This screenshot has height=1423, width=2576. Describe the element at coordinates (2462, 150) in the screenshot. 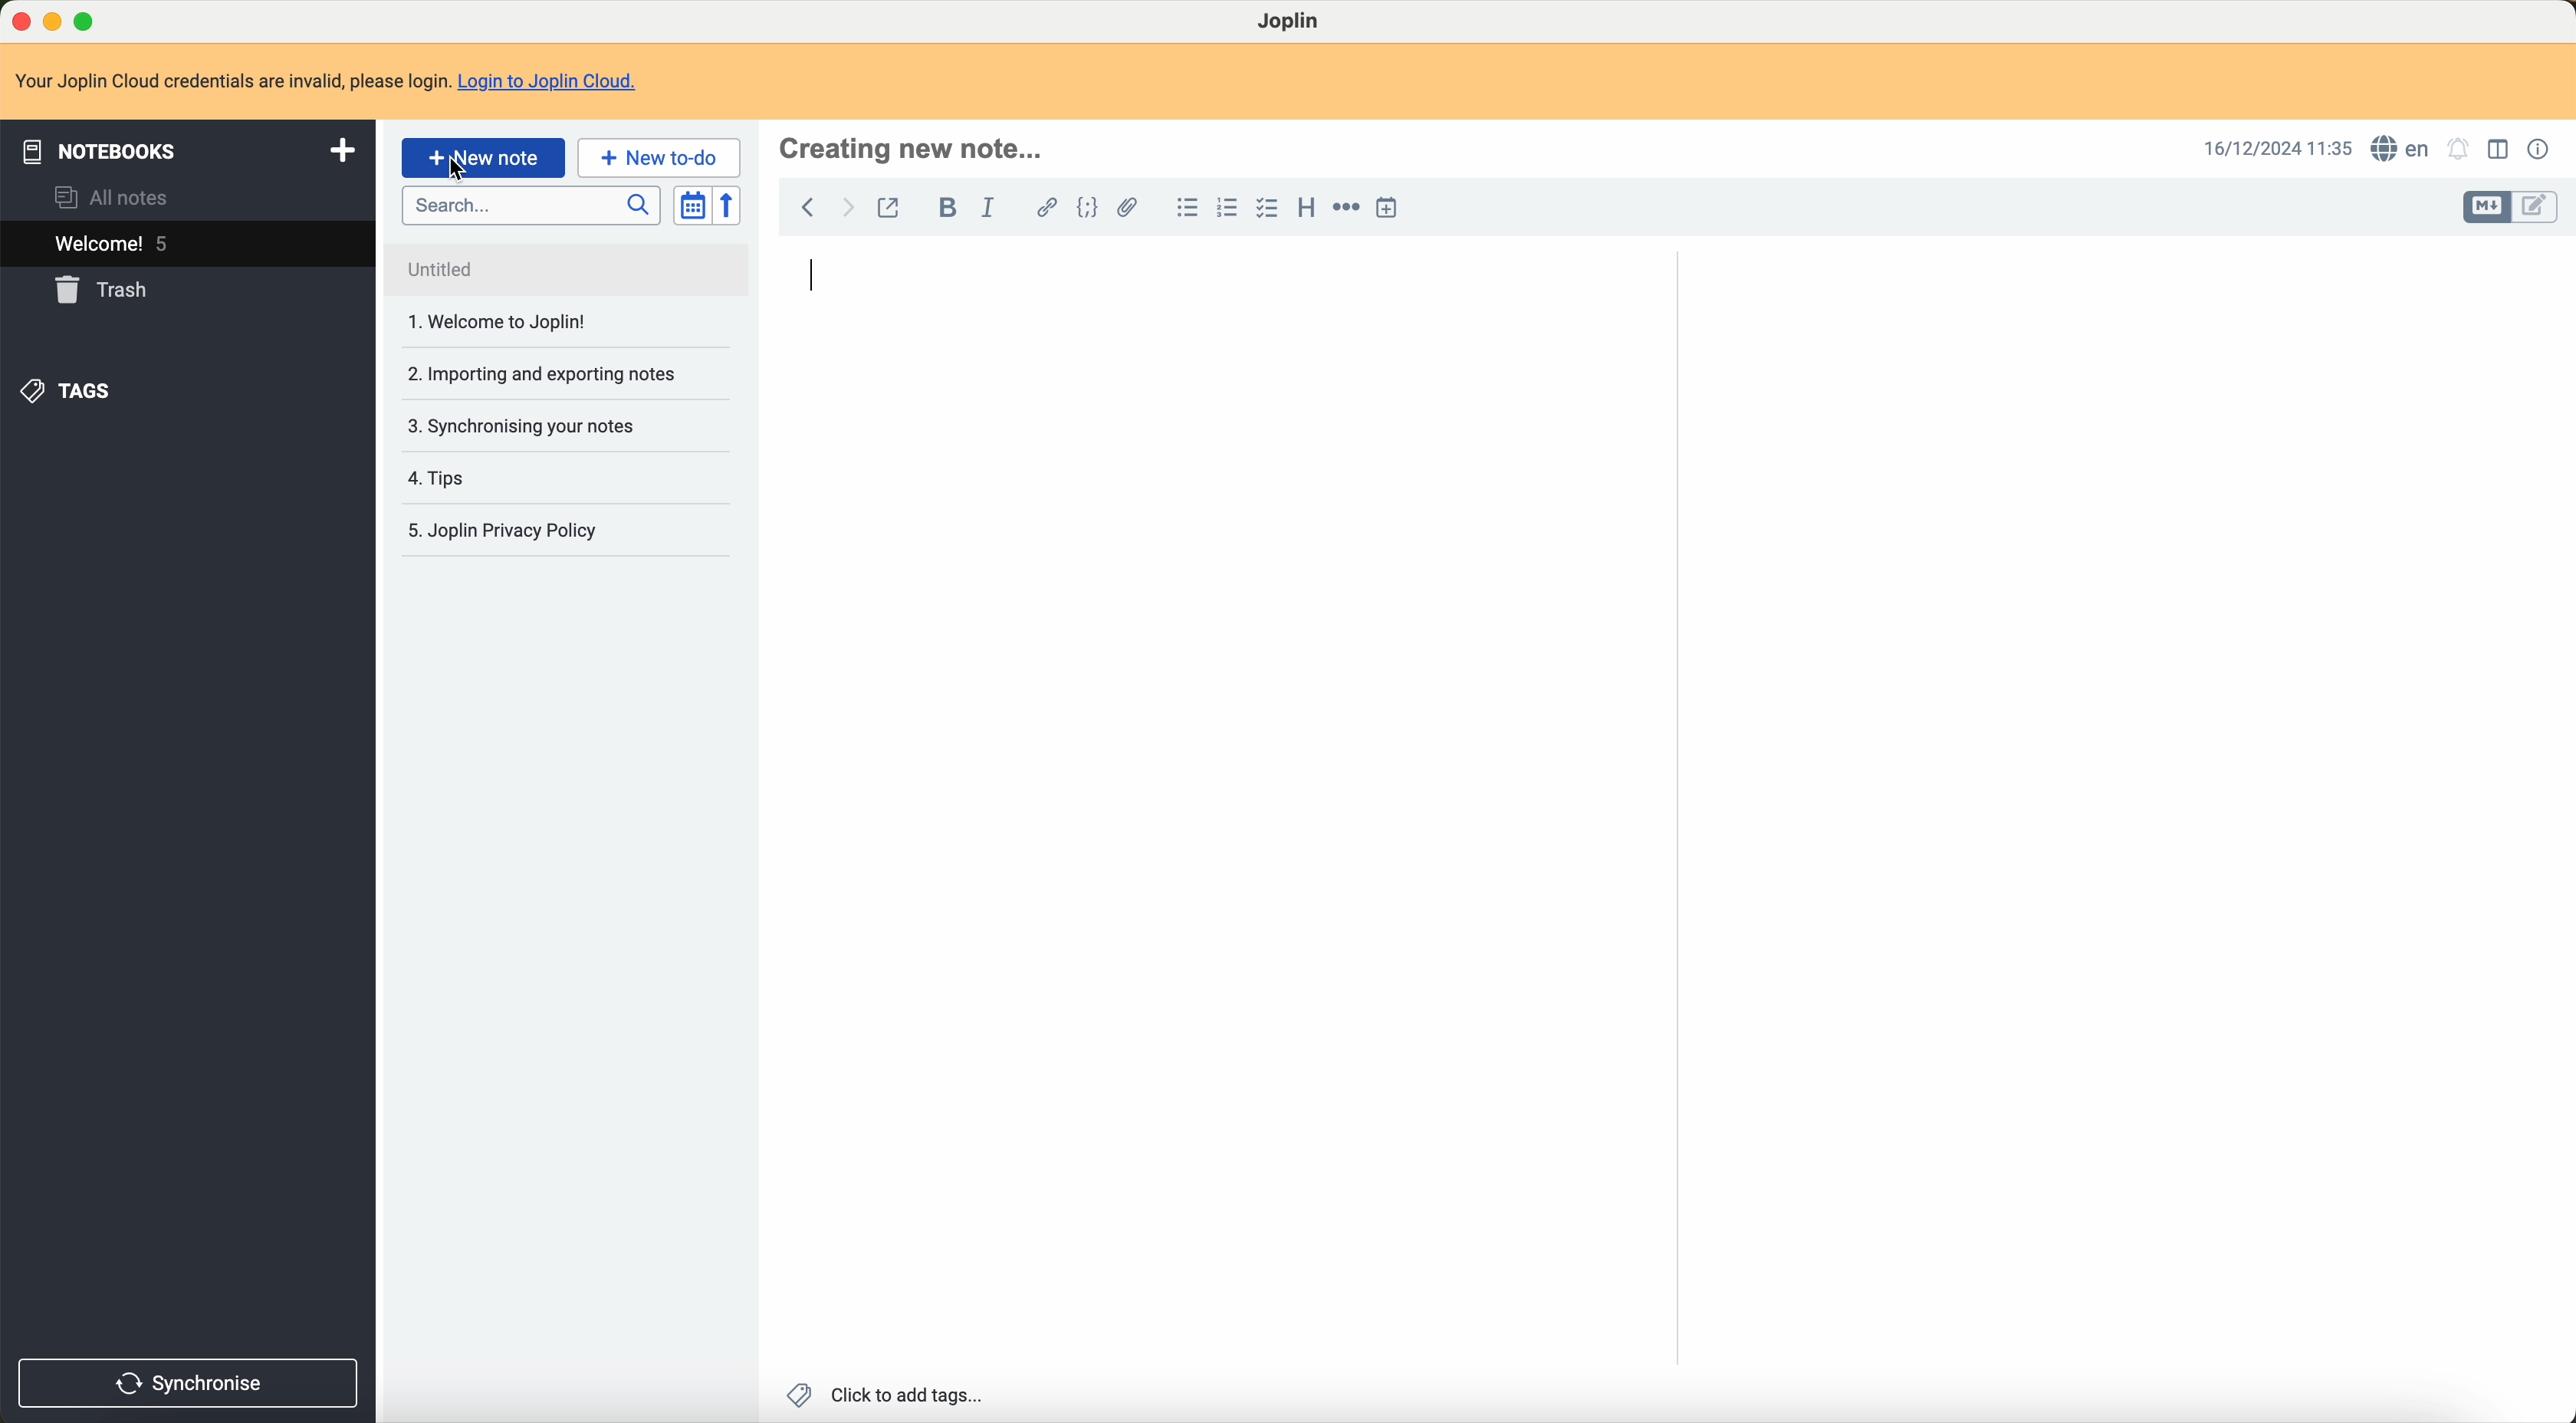

I see `set alarm` at that location.